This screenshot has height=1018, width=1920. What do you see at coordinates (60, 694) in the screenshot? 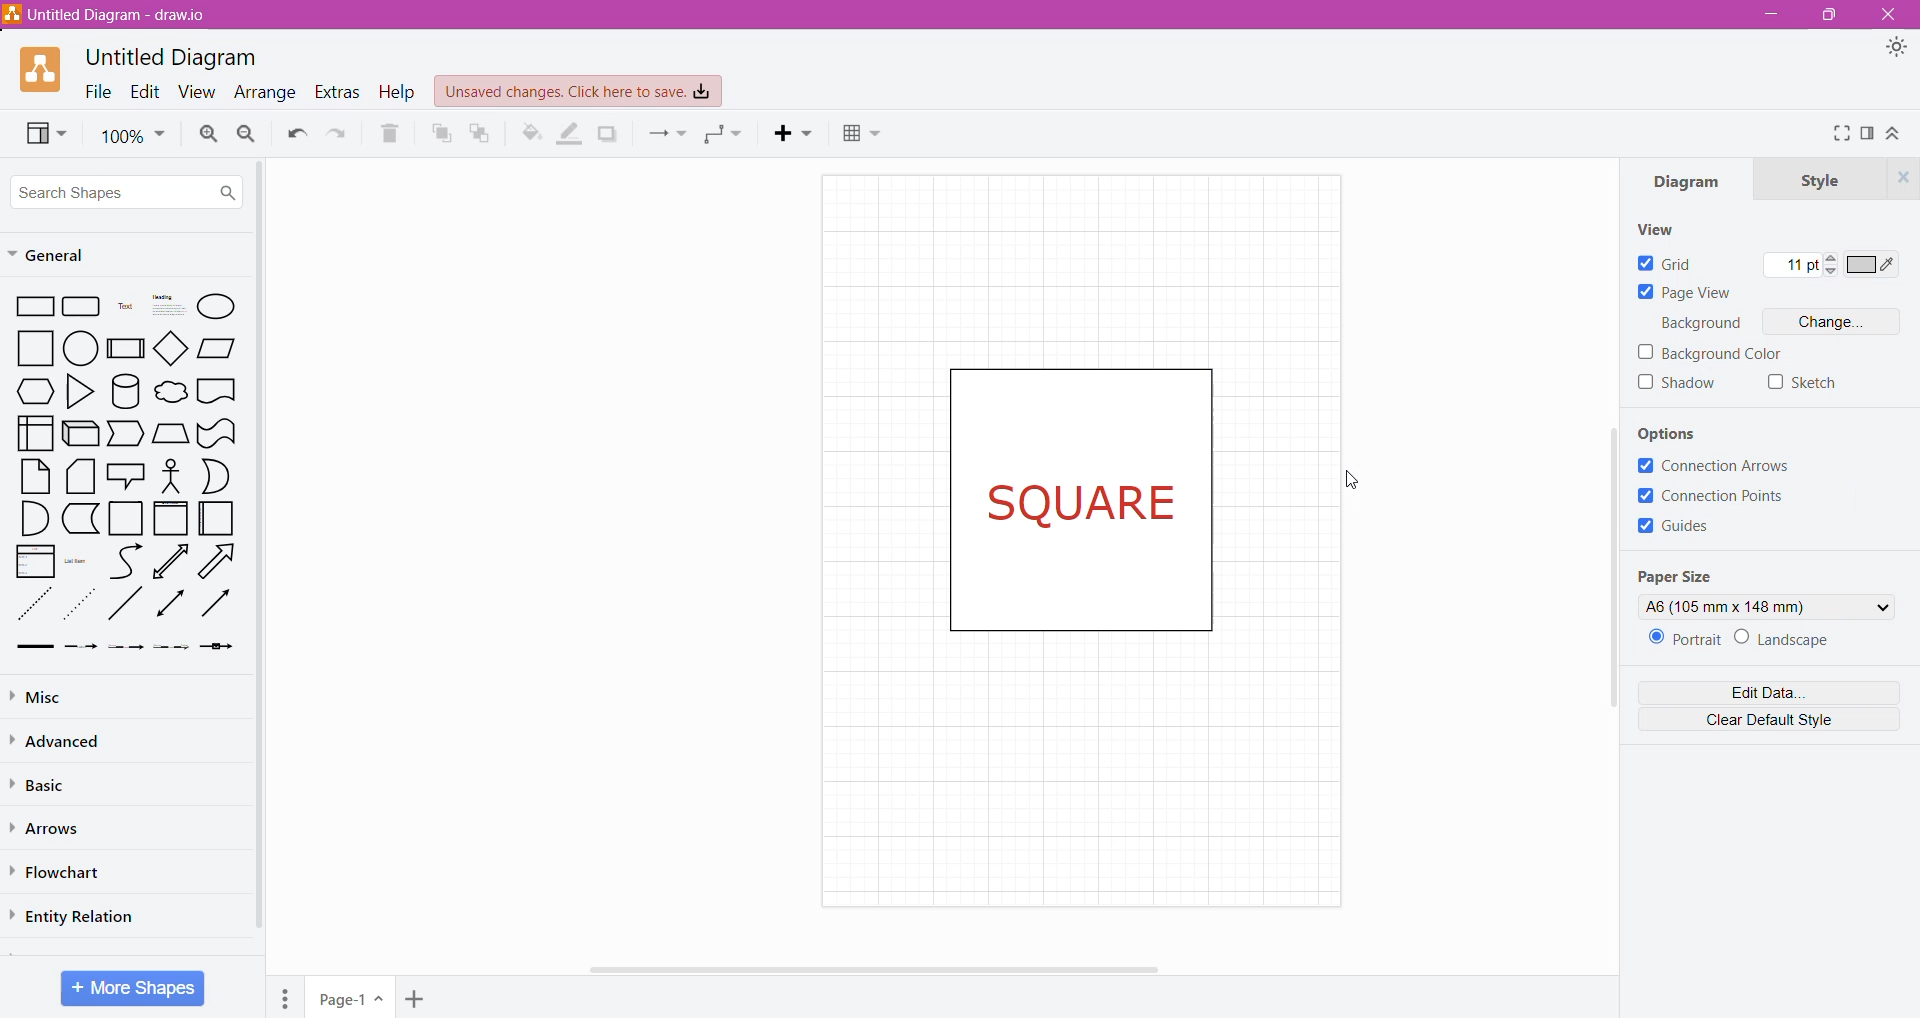
I see `Misc` at bounding box center [60, 694].